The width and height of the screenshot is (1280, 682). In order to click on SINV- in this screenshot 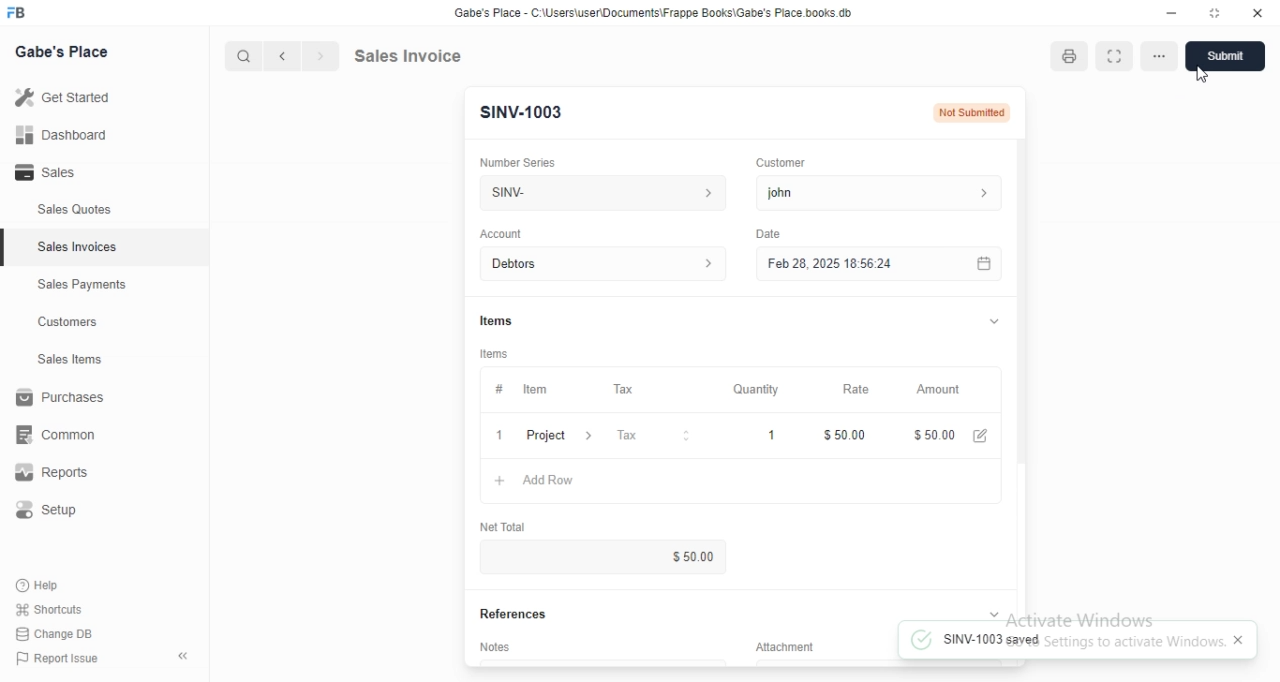, I will do `click(602, 191)`.